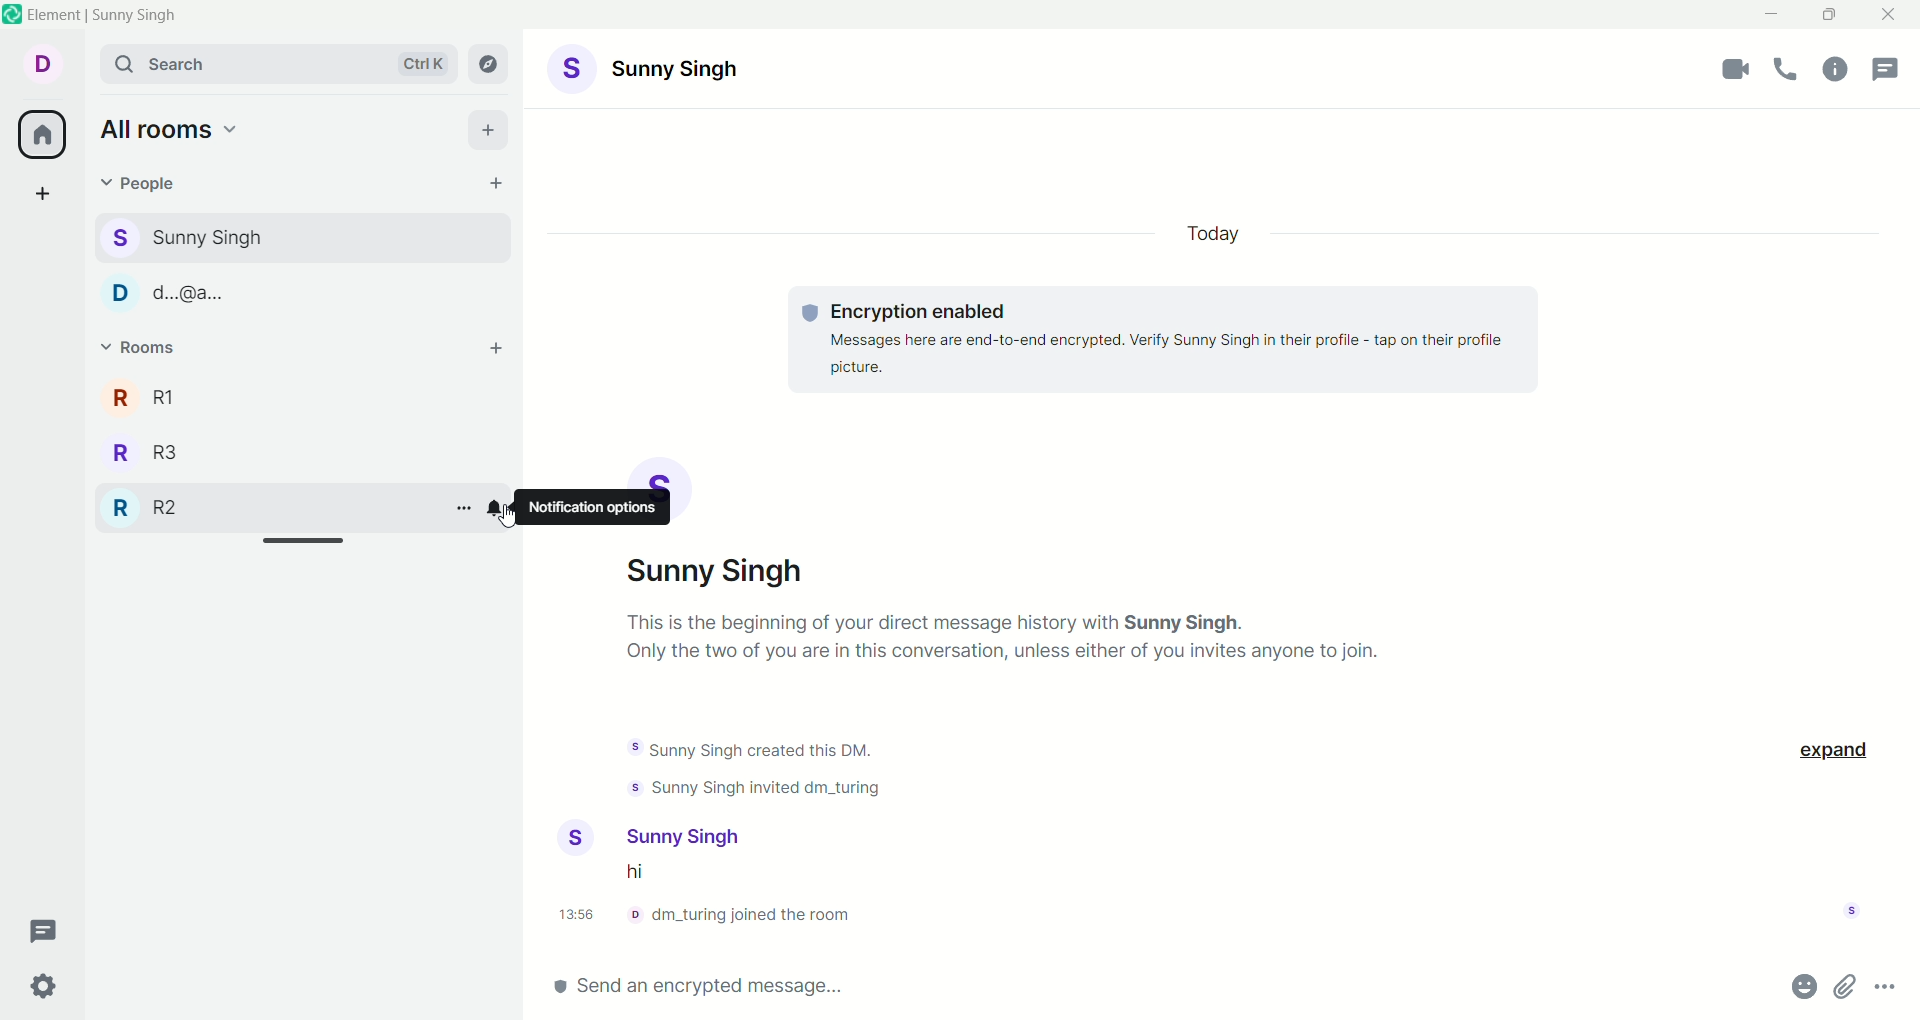  Describe the element at coordinates (503, 520) in the screenshot. I see `CURSOR` at that location.